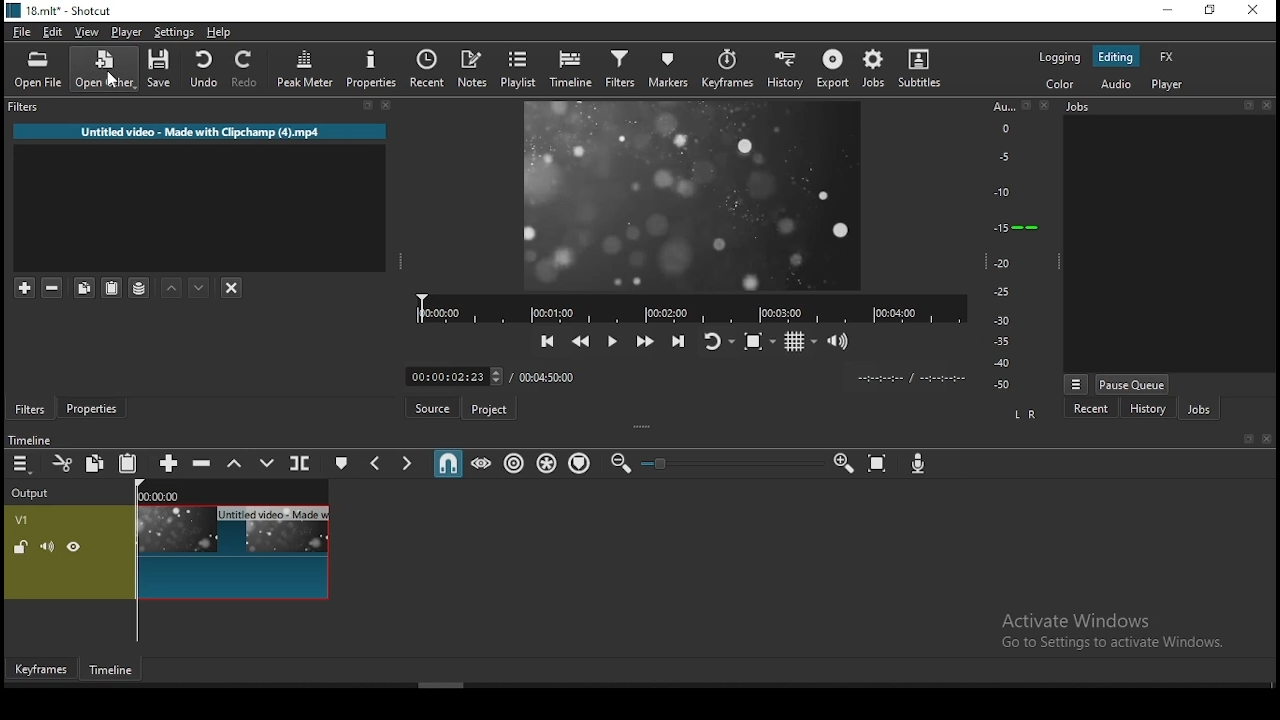  I want to click on Untitled video - Made with Clipchamp (4).mp4, so click(200, 132).